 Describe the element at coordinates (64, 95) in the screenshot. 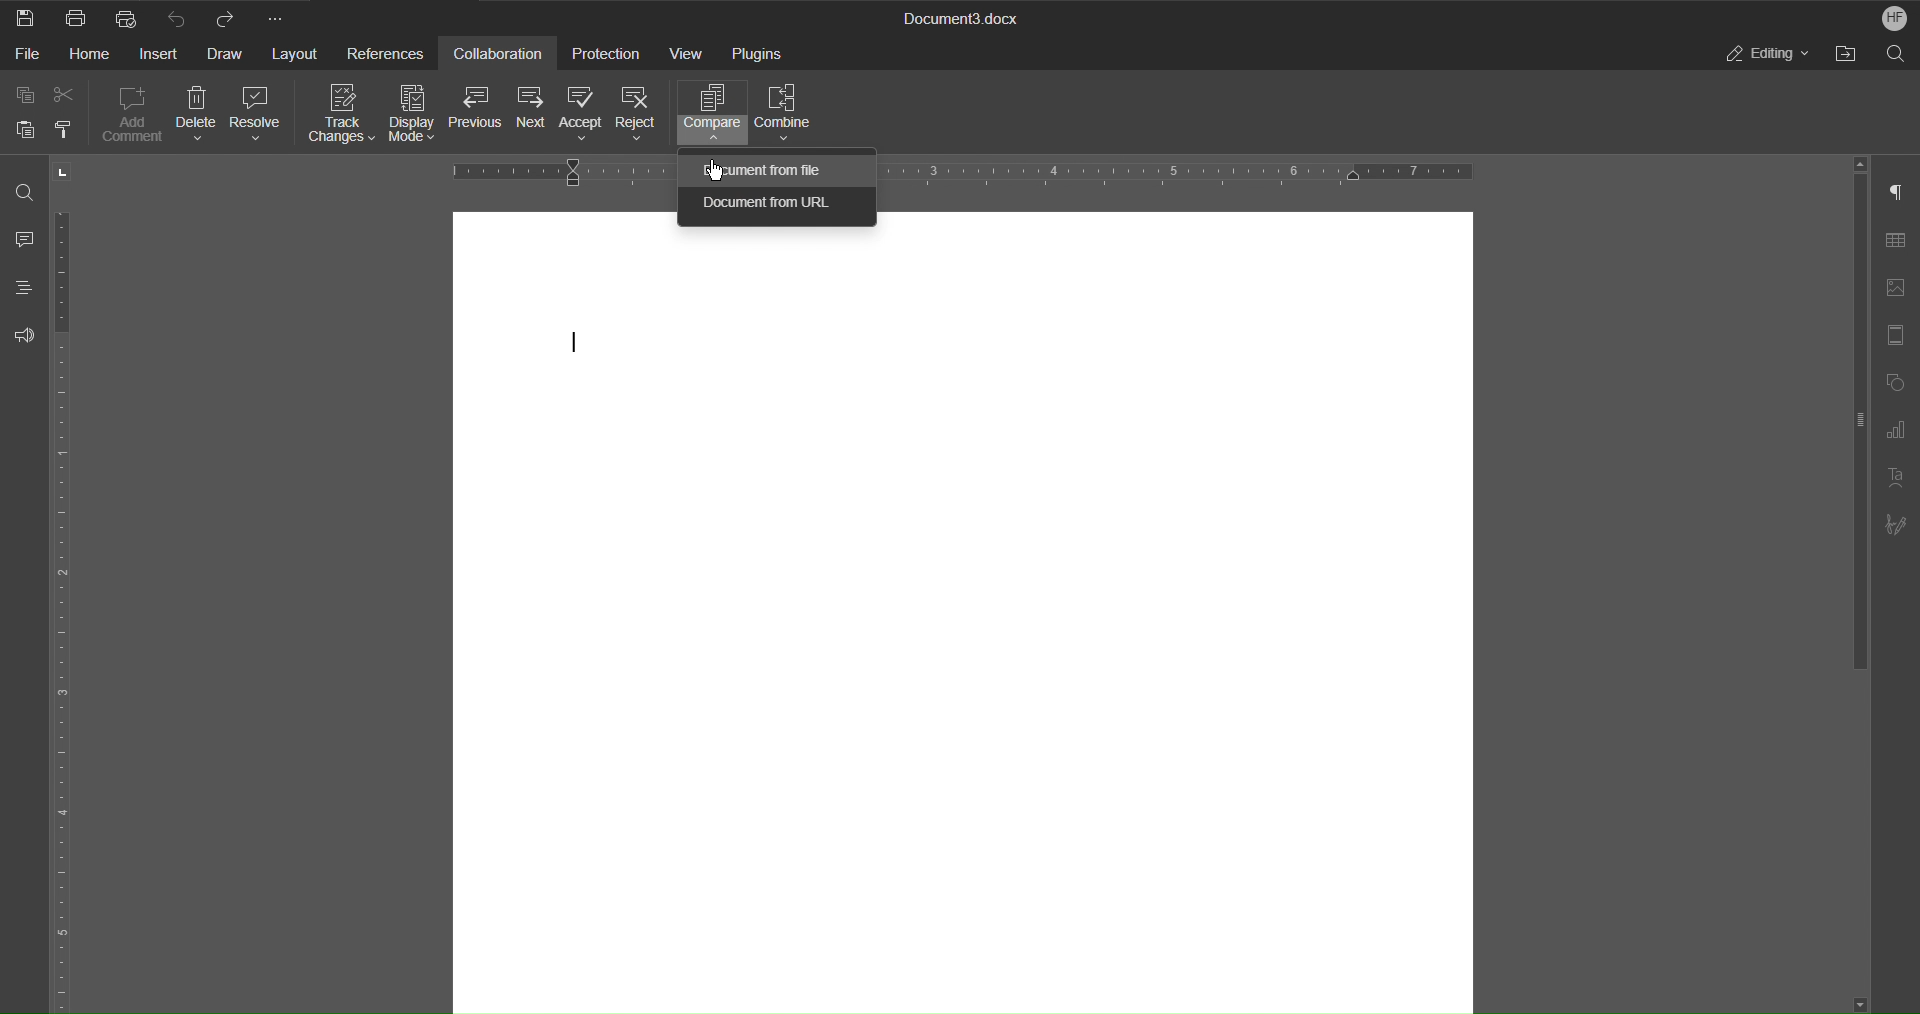

I see `Cut ` at that location.